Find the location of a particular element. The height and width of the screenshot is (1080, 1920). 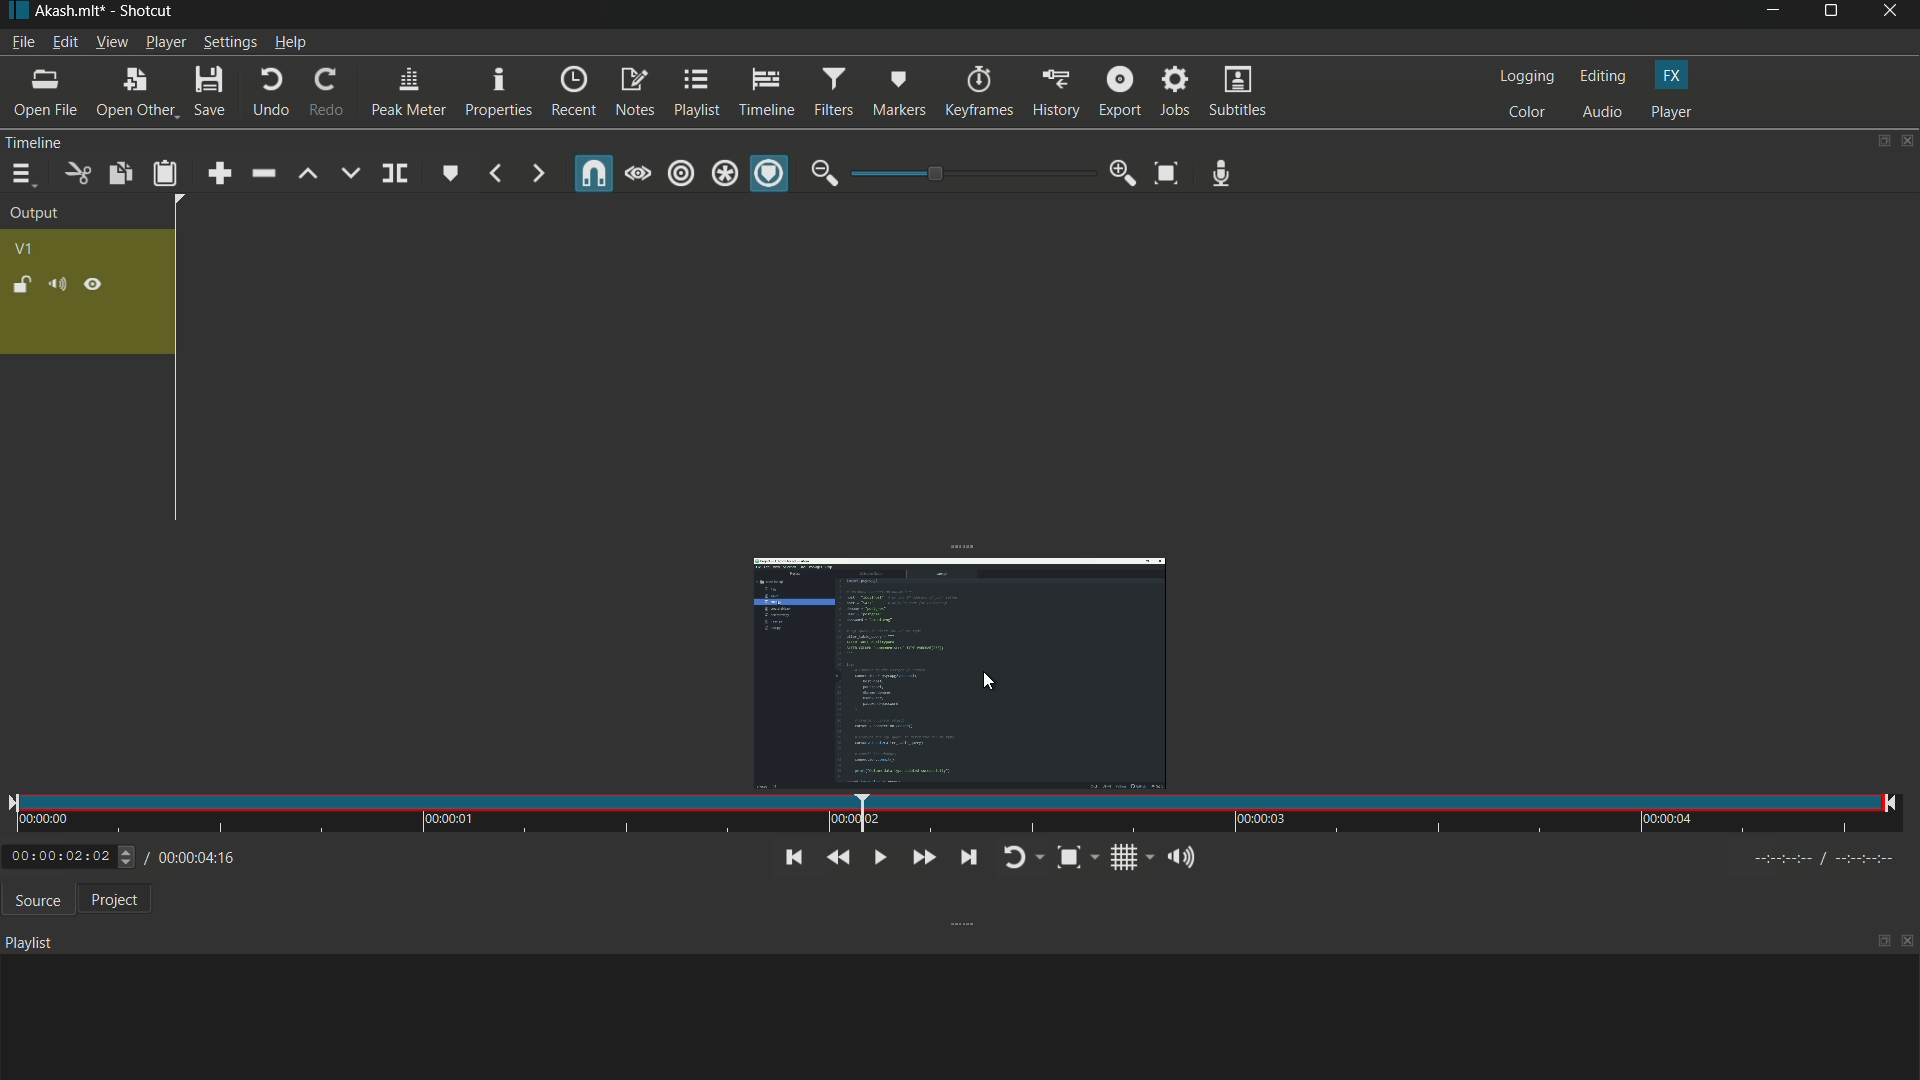

open other is located at coordinates (131, 93).